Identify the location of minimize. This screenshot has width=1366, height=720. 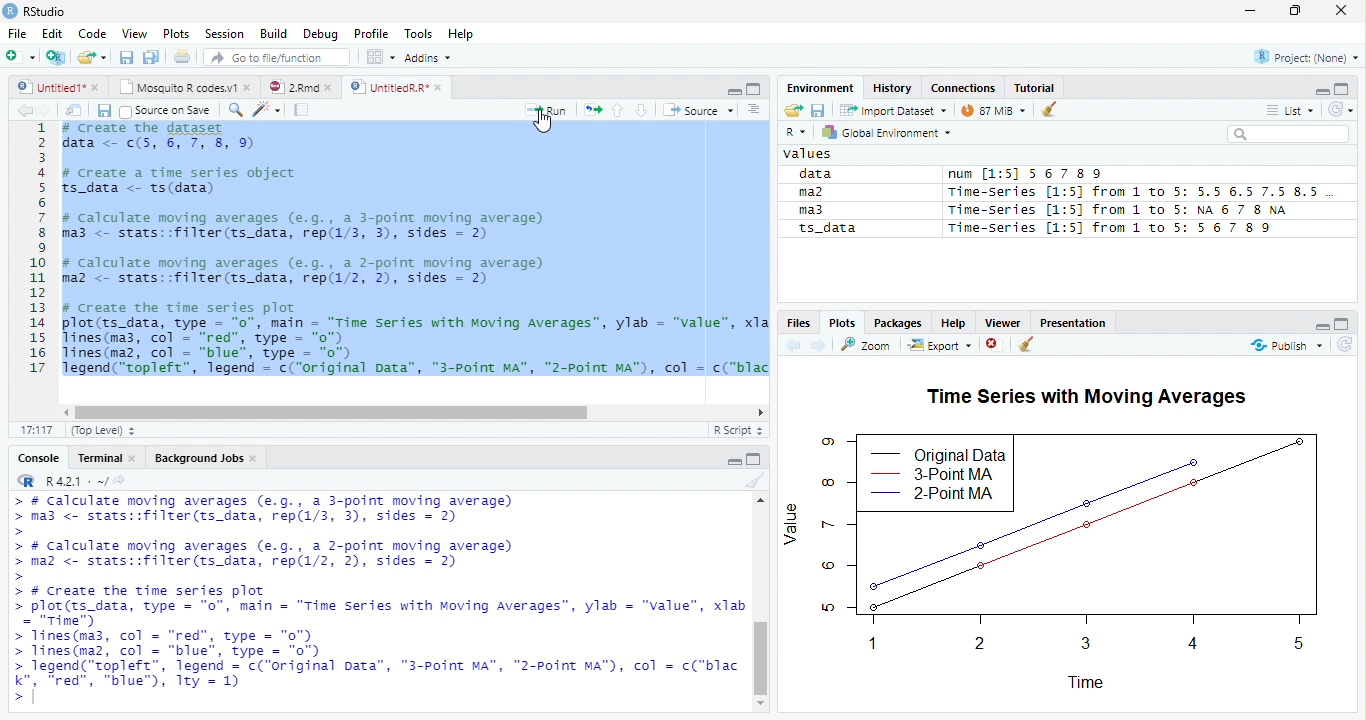
(1249, 12).